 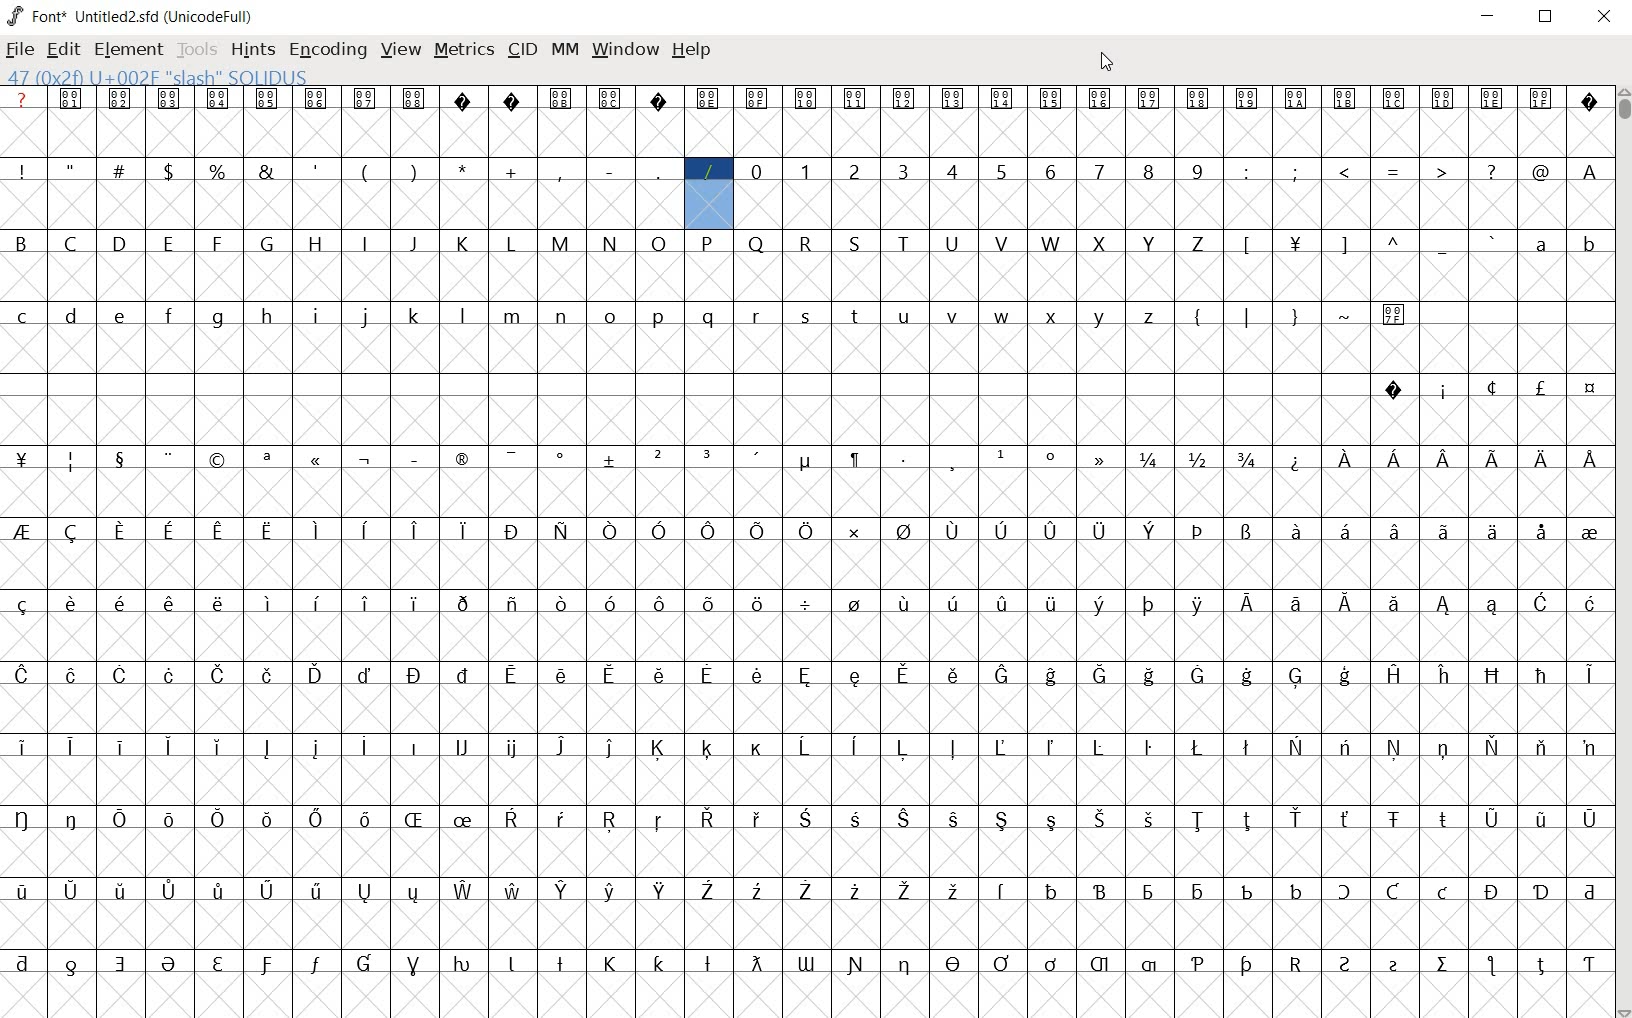 I want to click on glyph, so click(x=463, y=169).